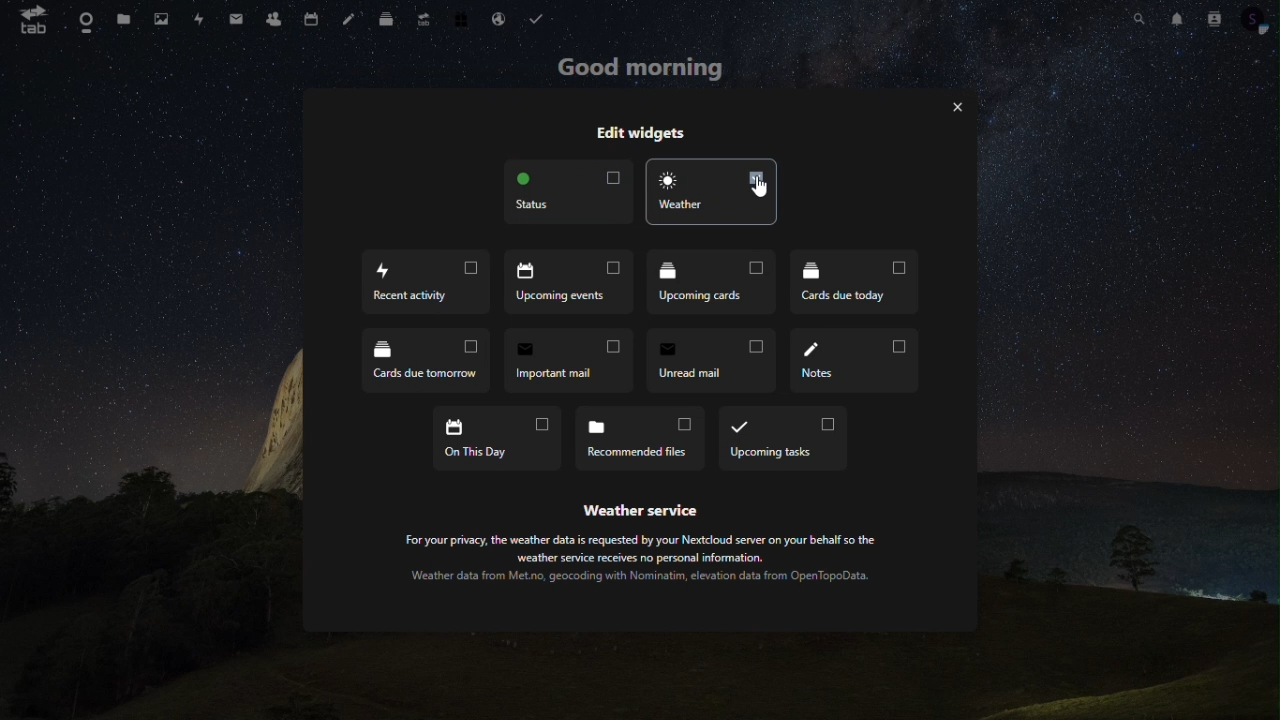  I want to click on image, so click(160, 19).